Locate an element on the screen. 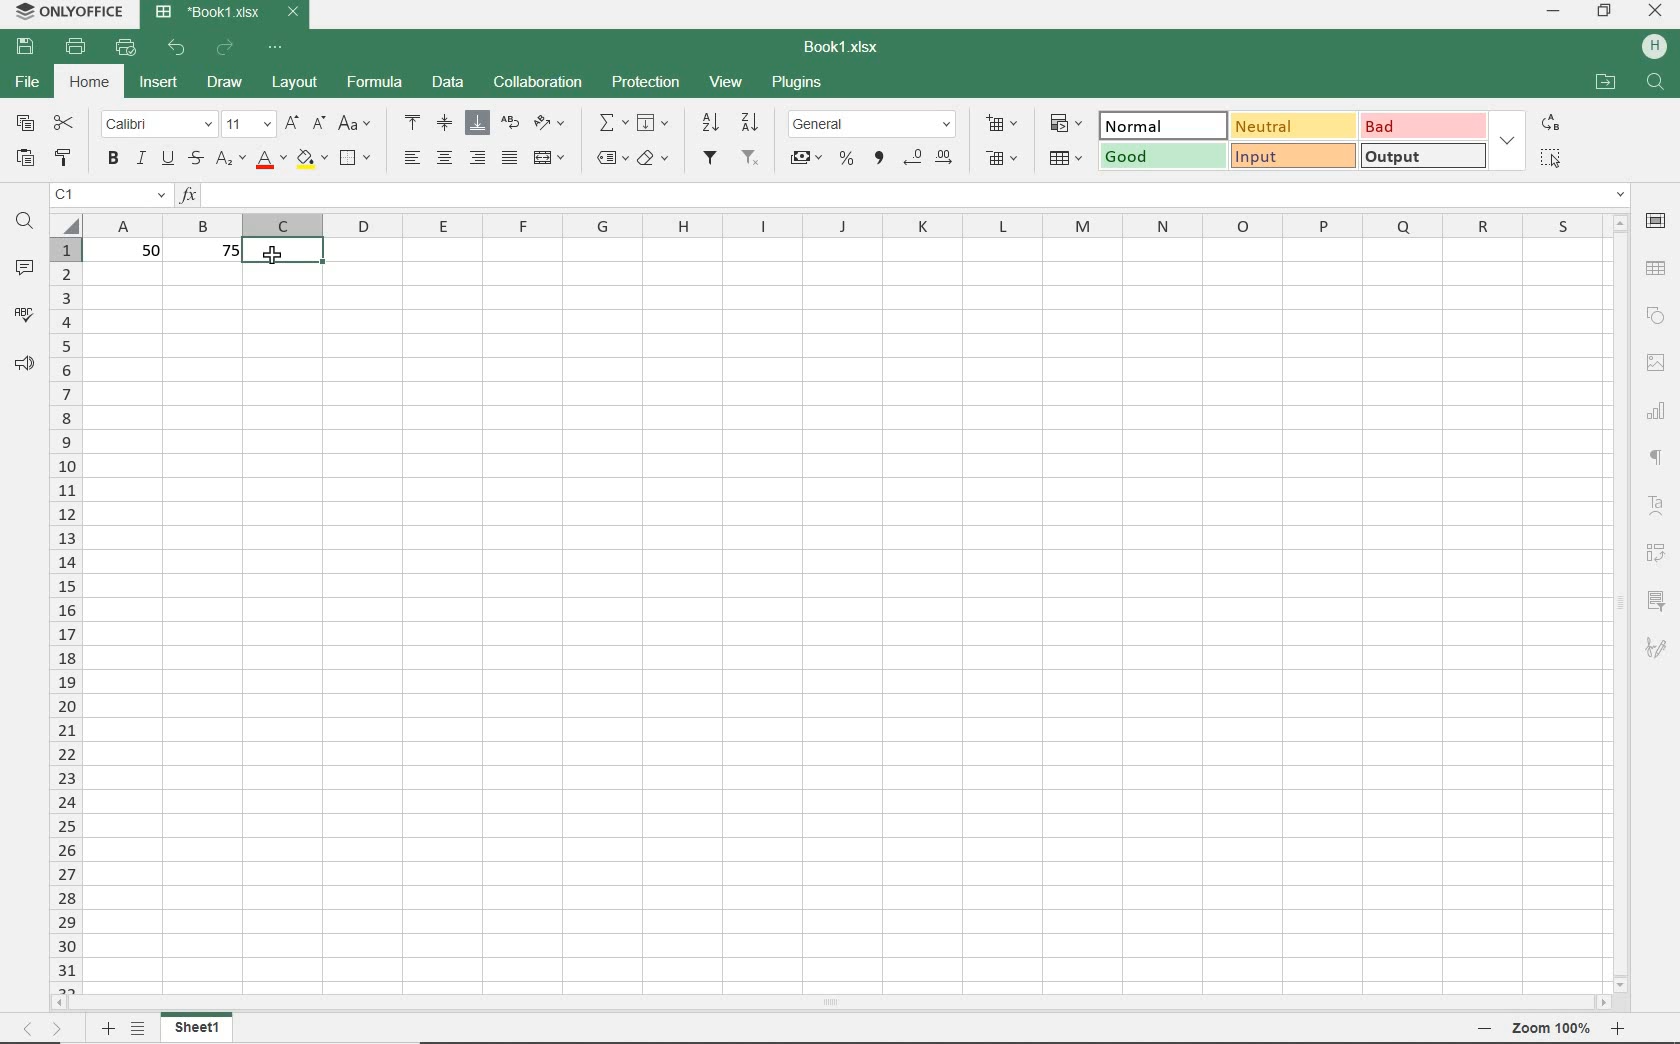 This screenshot has width=1680, height=1044. chart is located at coordinates (1659, 408).